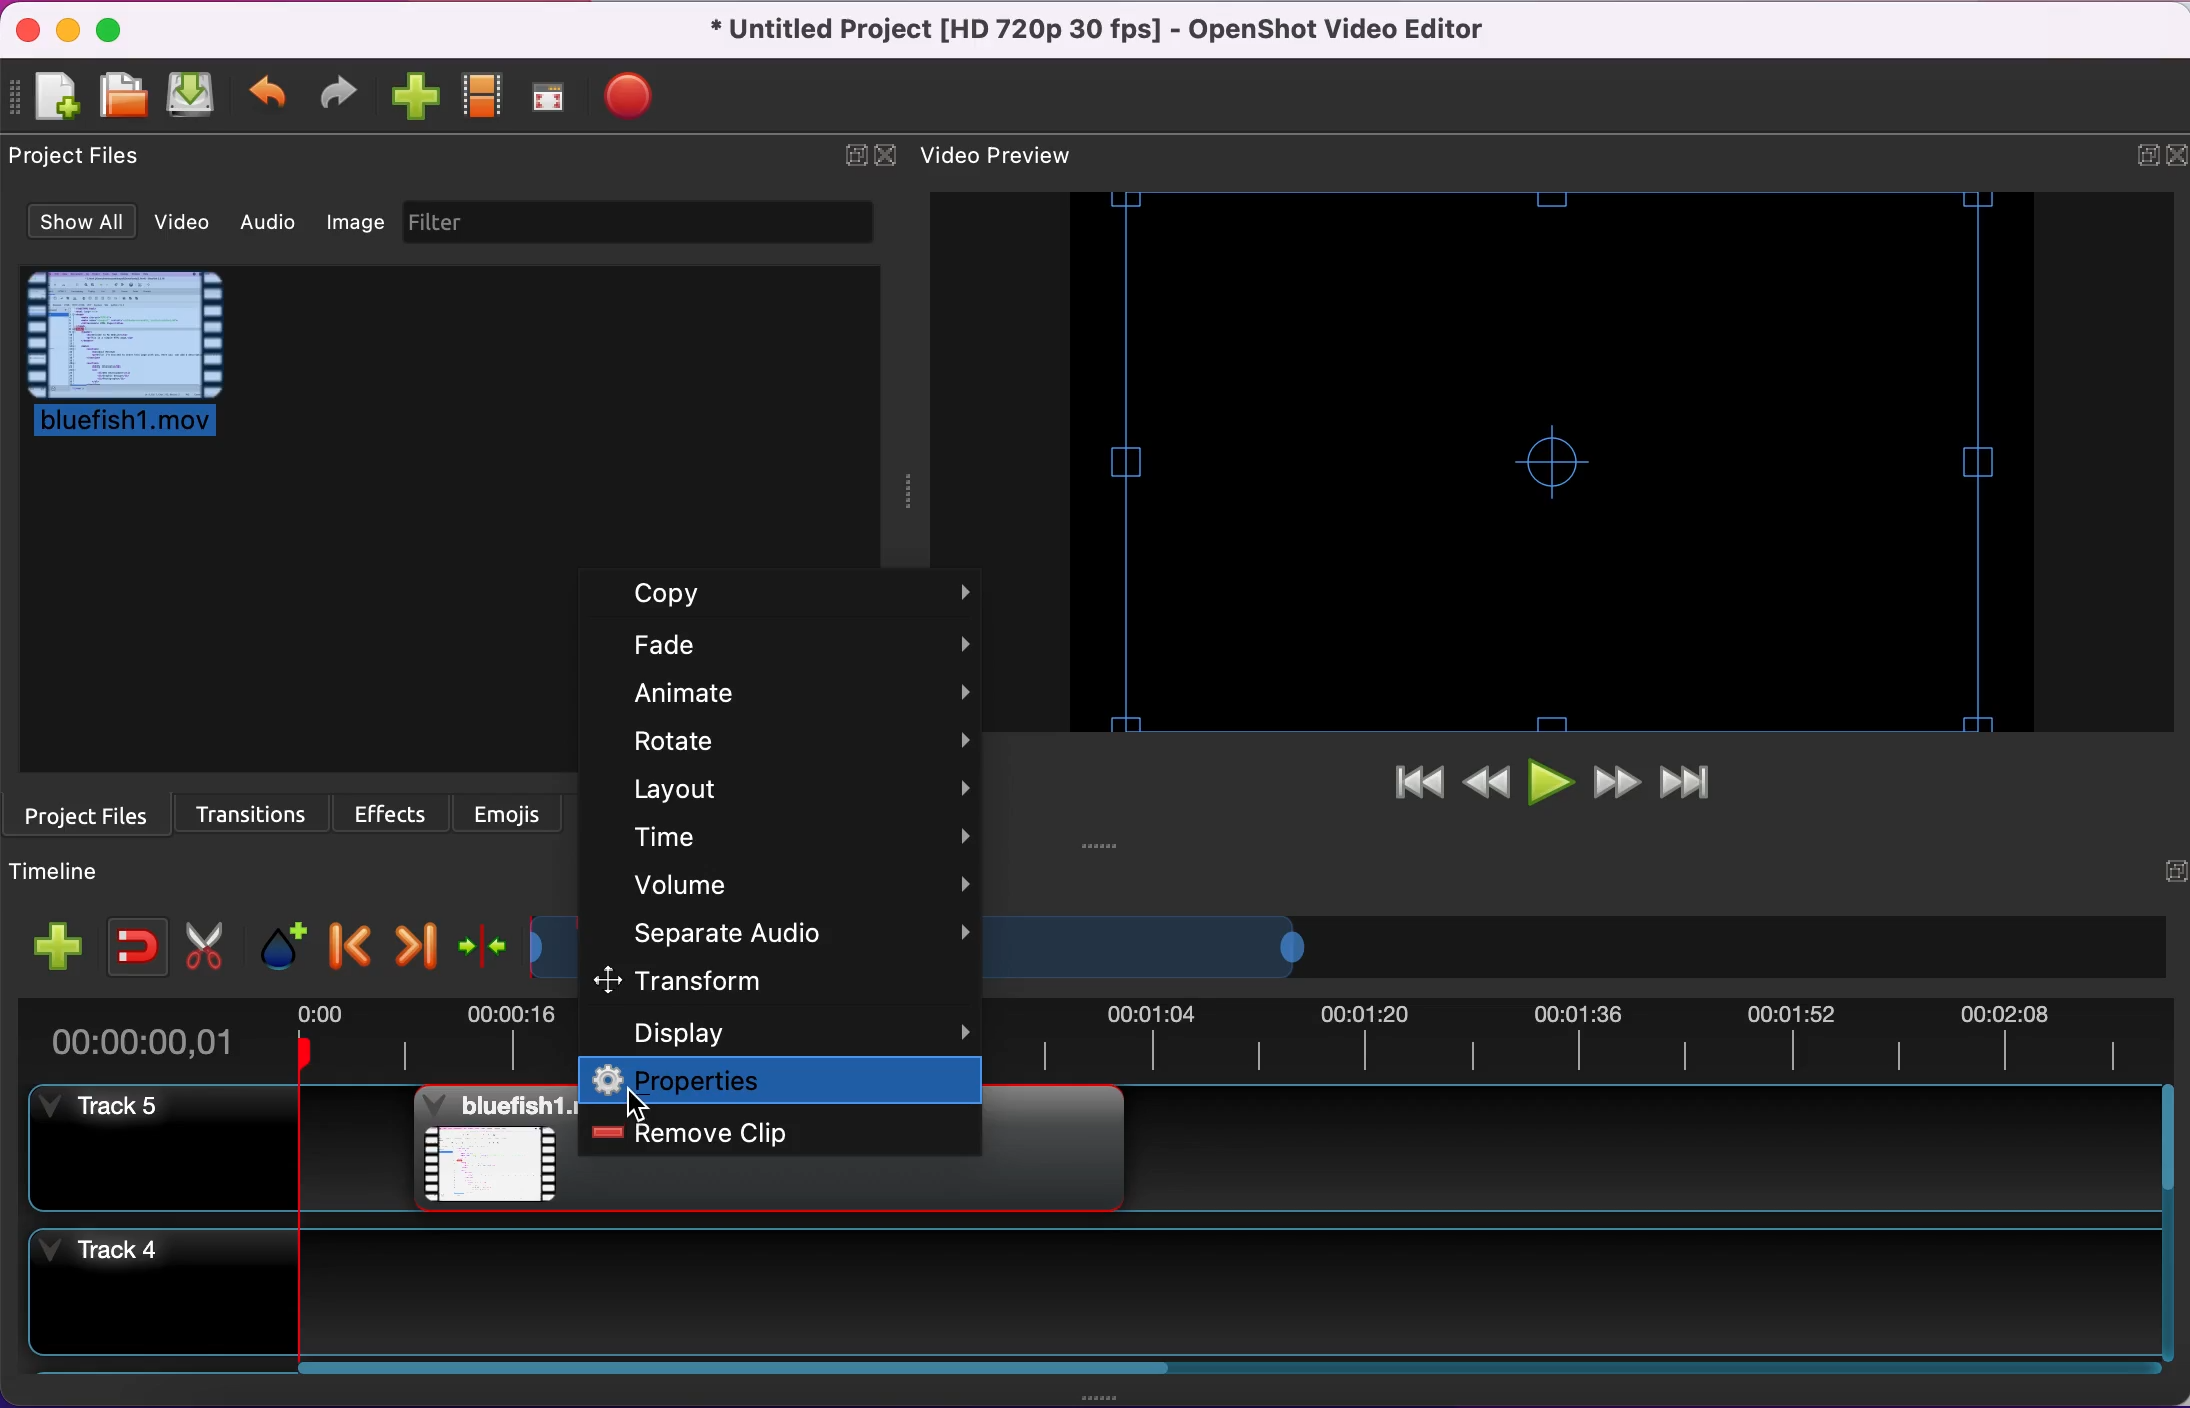 The image size is (2190, 1408). I want to click on animate, so click(799, 694).